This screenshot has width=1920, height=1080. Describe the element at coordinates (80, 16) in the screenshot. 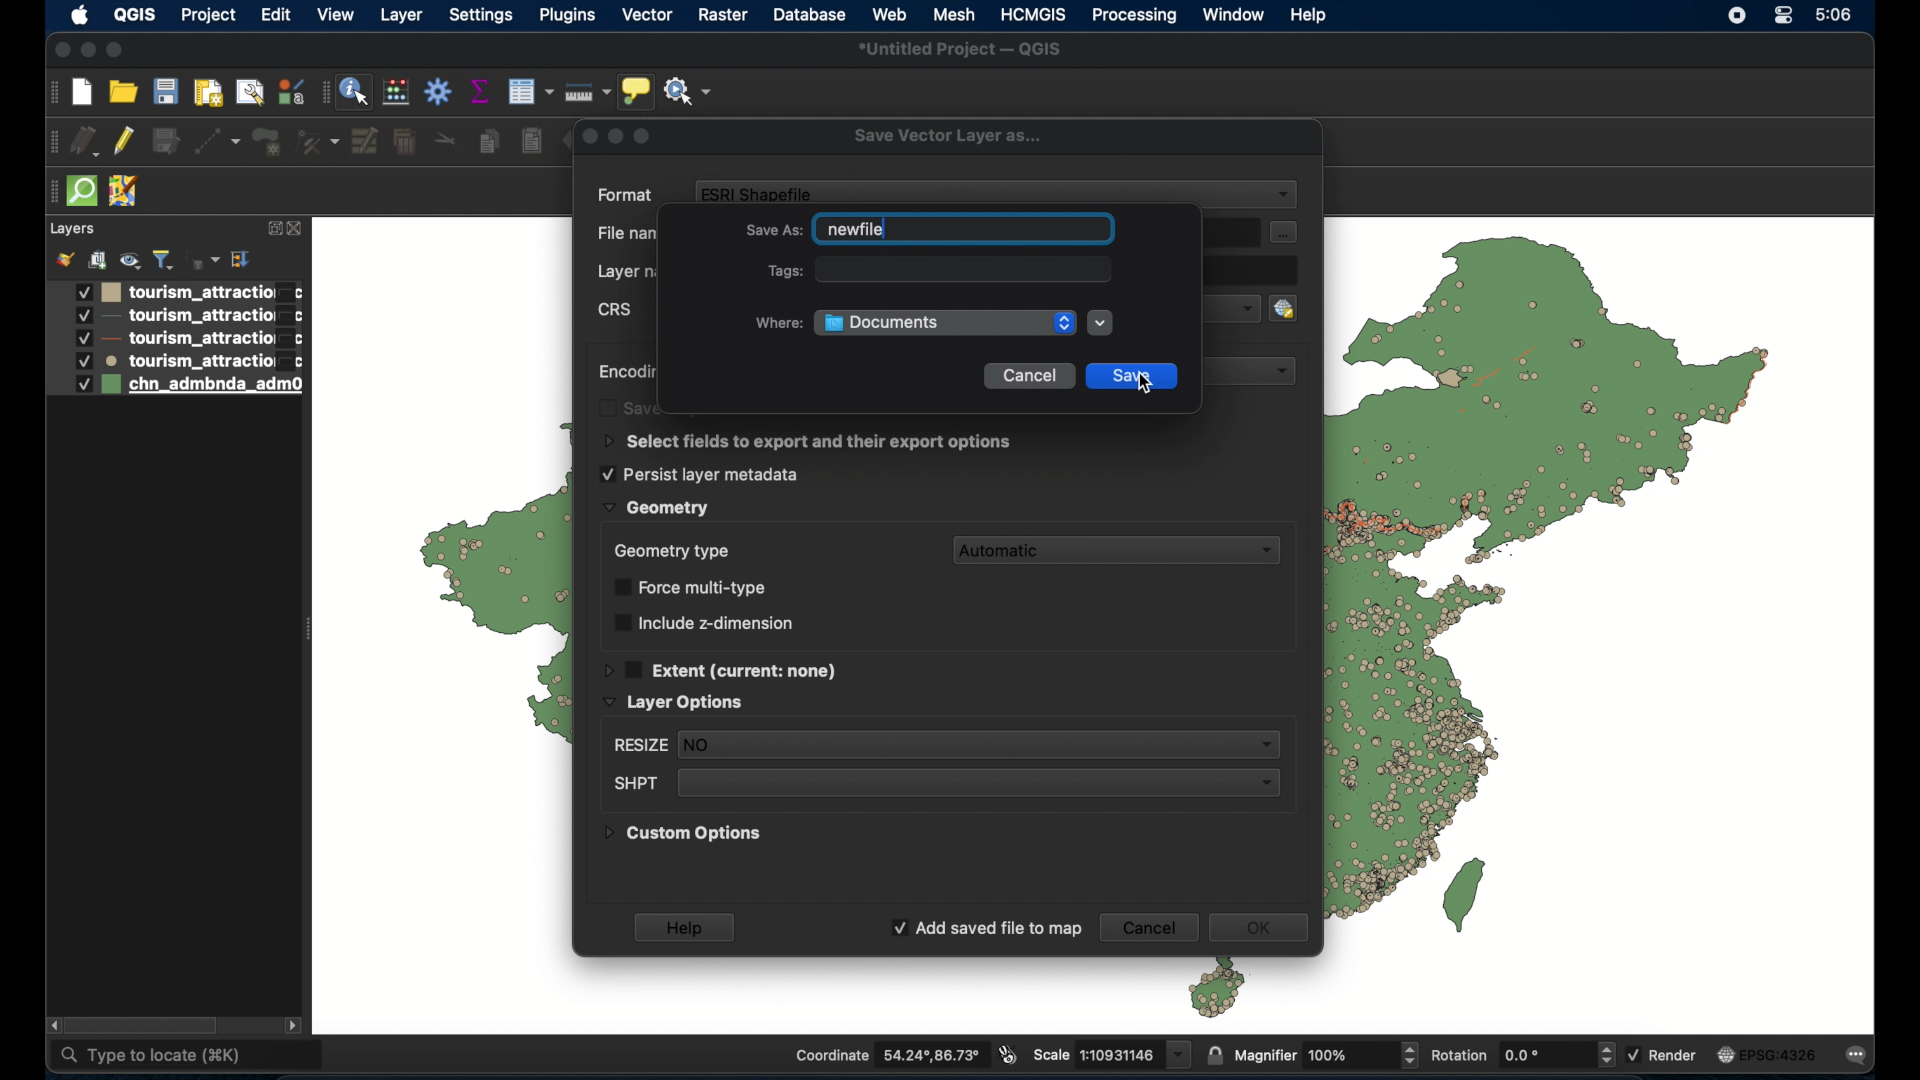

I see `apple icon` at that location.